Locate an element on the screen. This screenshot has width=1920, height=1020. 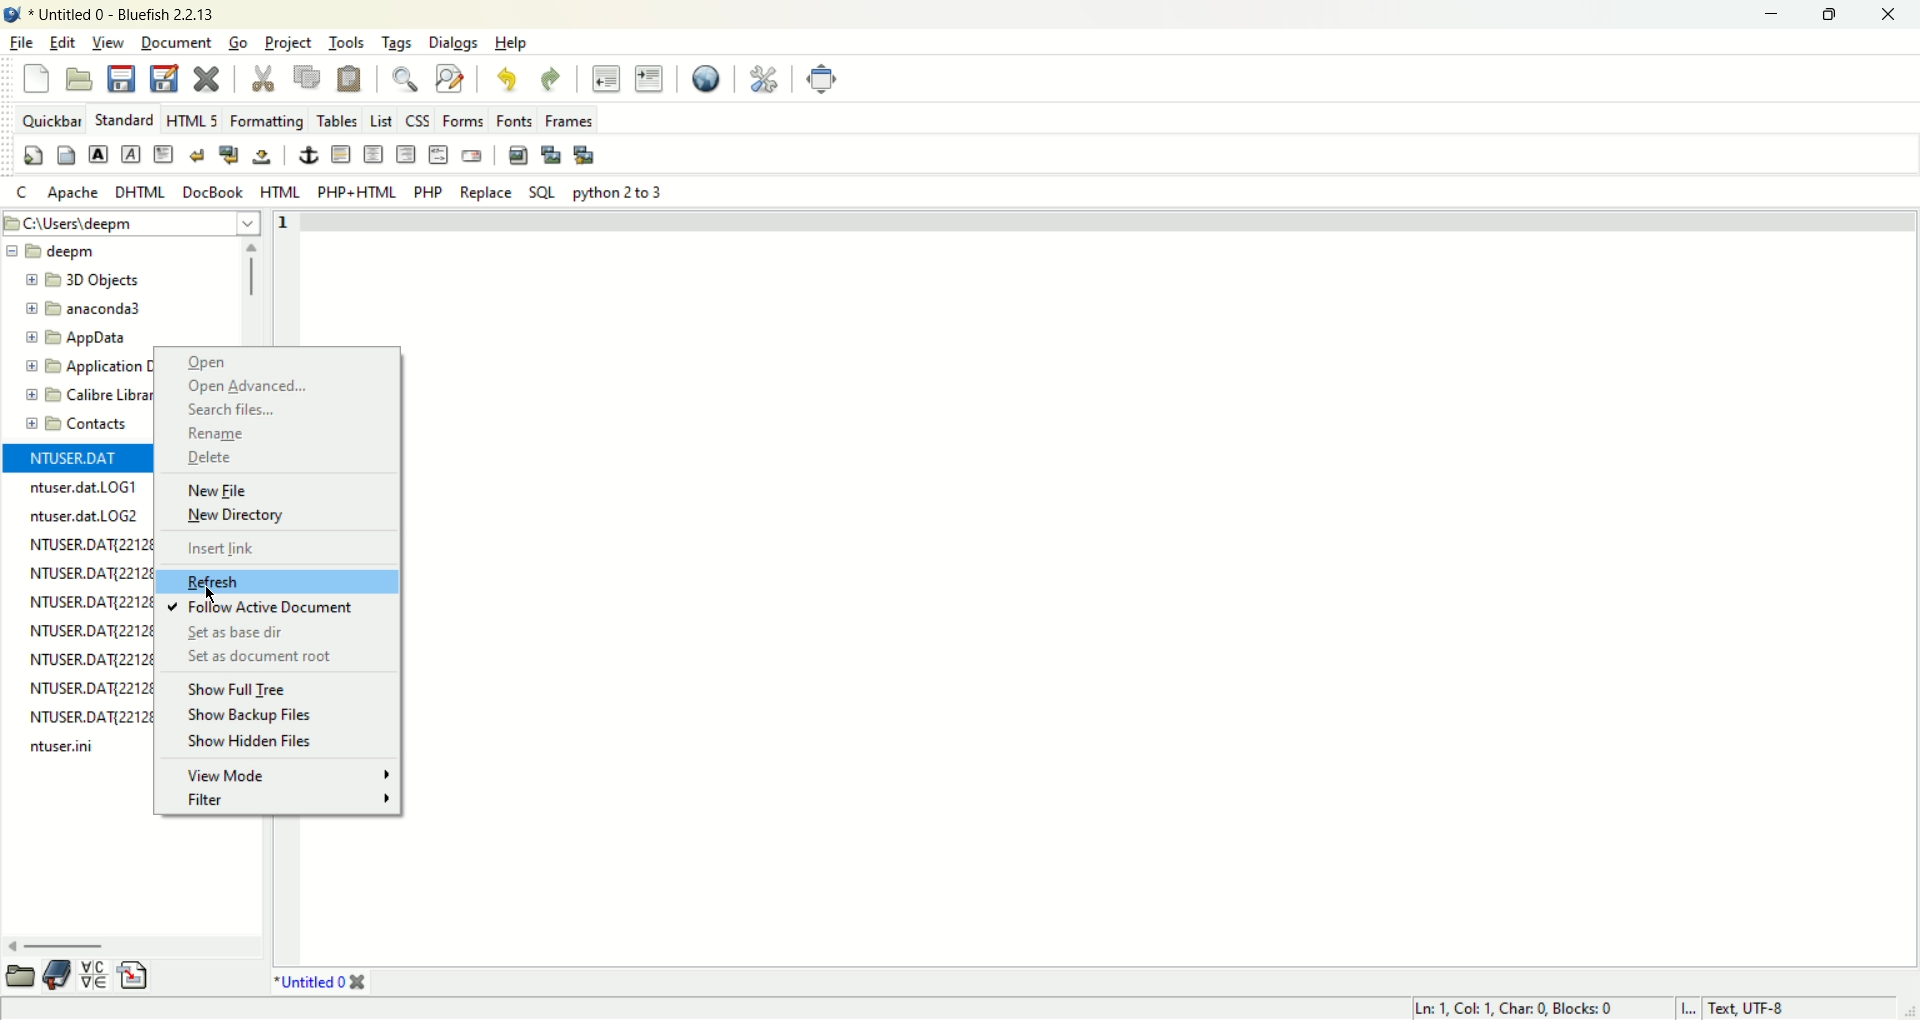
PHP+HTML is located at coordinates (354, 193).